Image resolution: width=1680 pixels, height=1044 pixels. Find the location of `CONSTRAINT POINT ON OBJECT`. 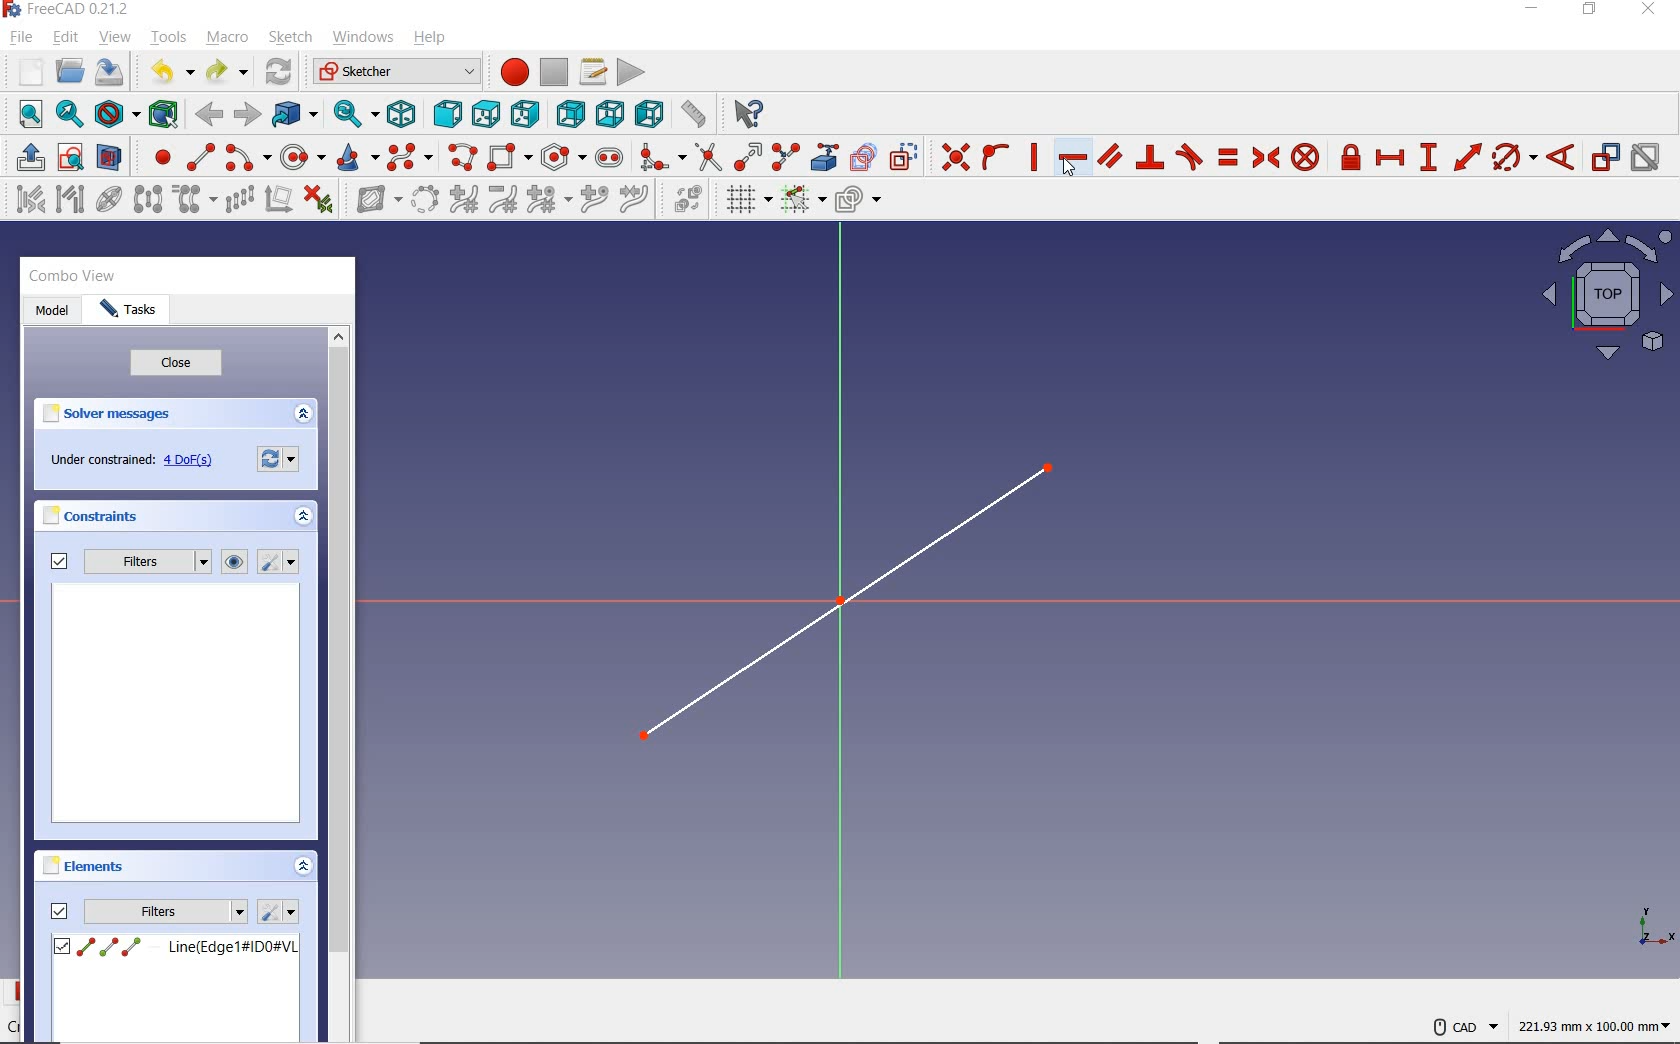

CONSTRAINT POINT ON OBJECT is located at coordinates (996, 155).